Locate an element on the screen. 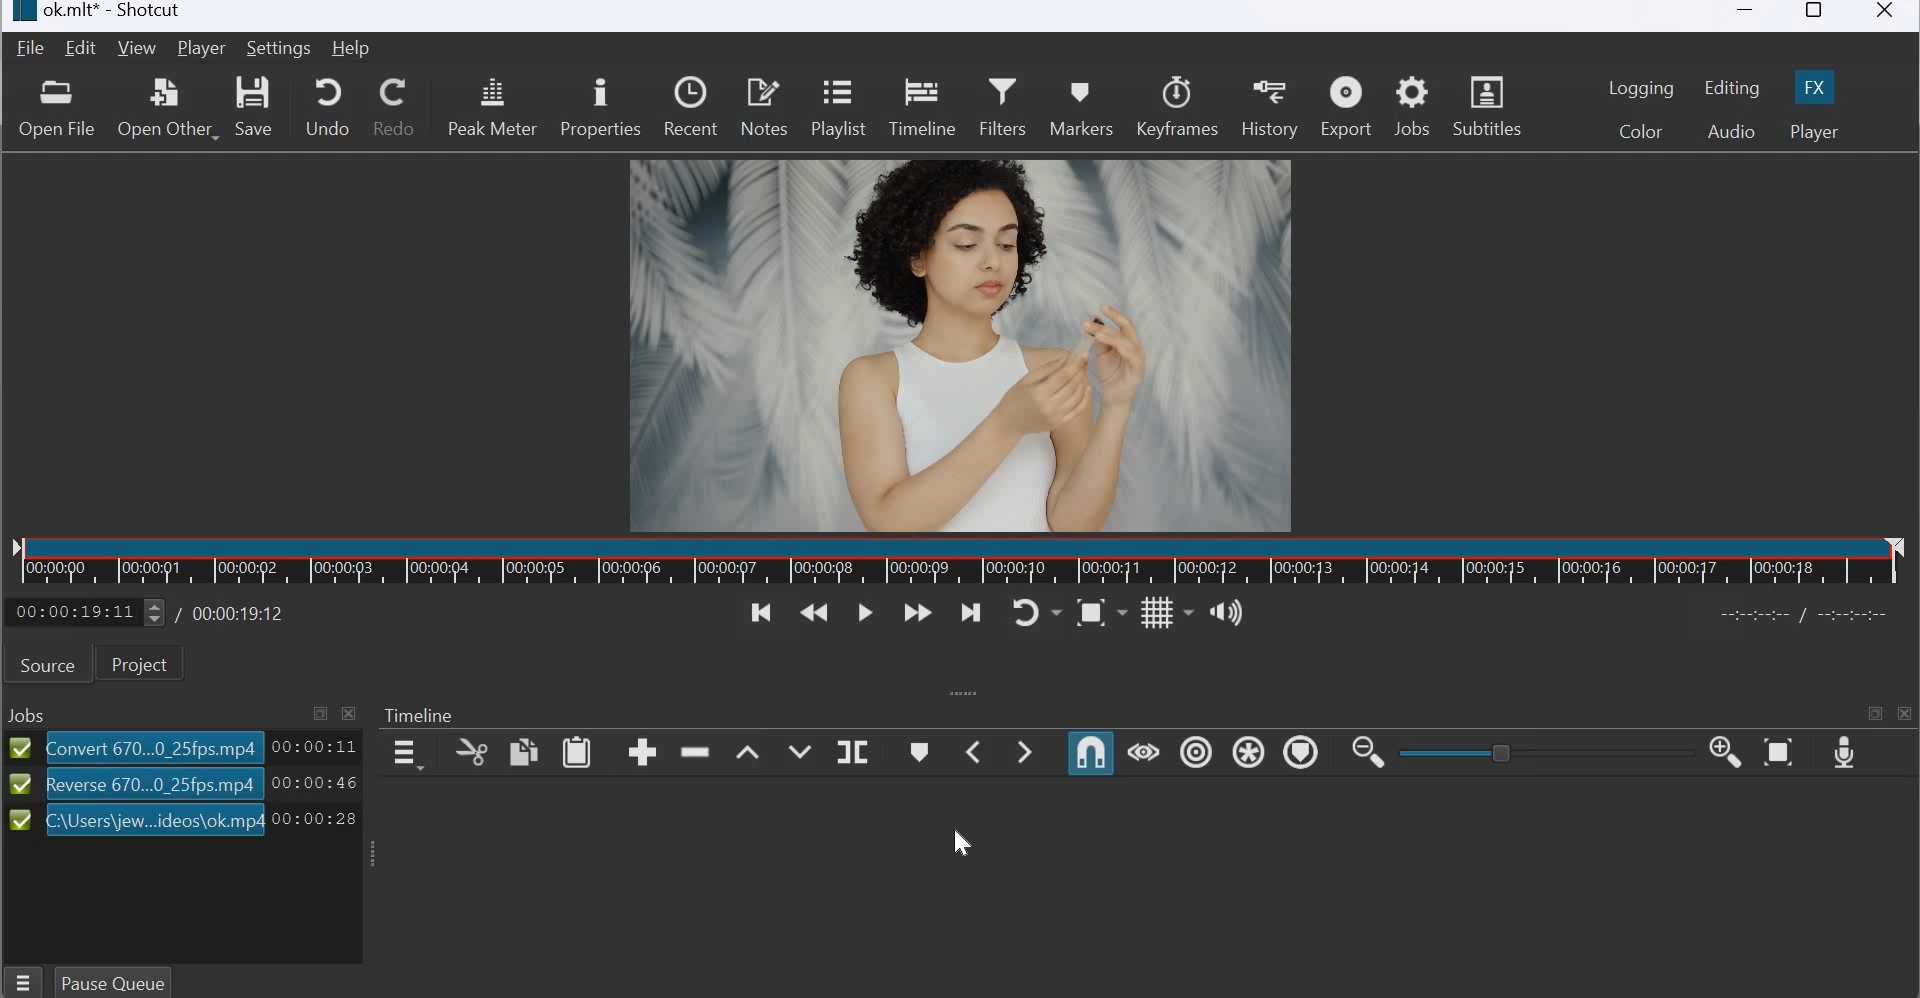 The height and width of the screenshot is (998, 1920). Color is located at coordinates (1642, 131).